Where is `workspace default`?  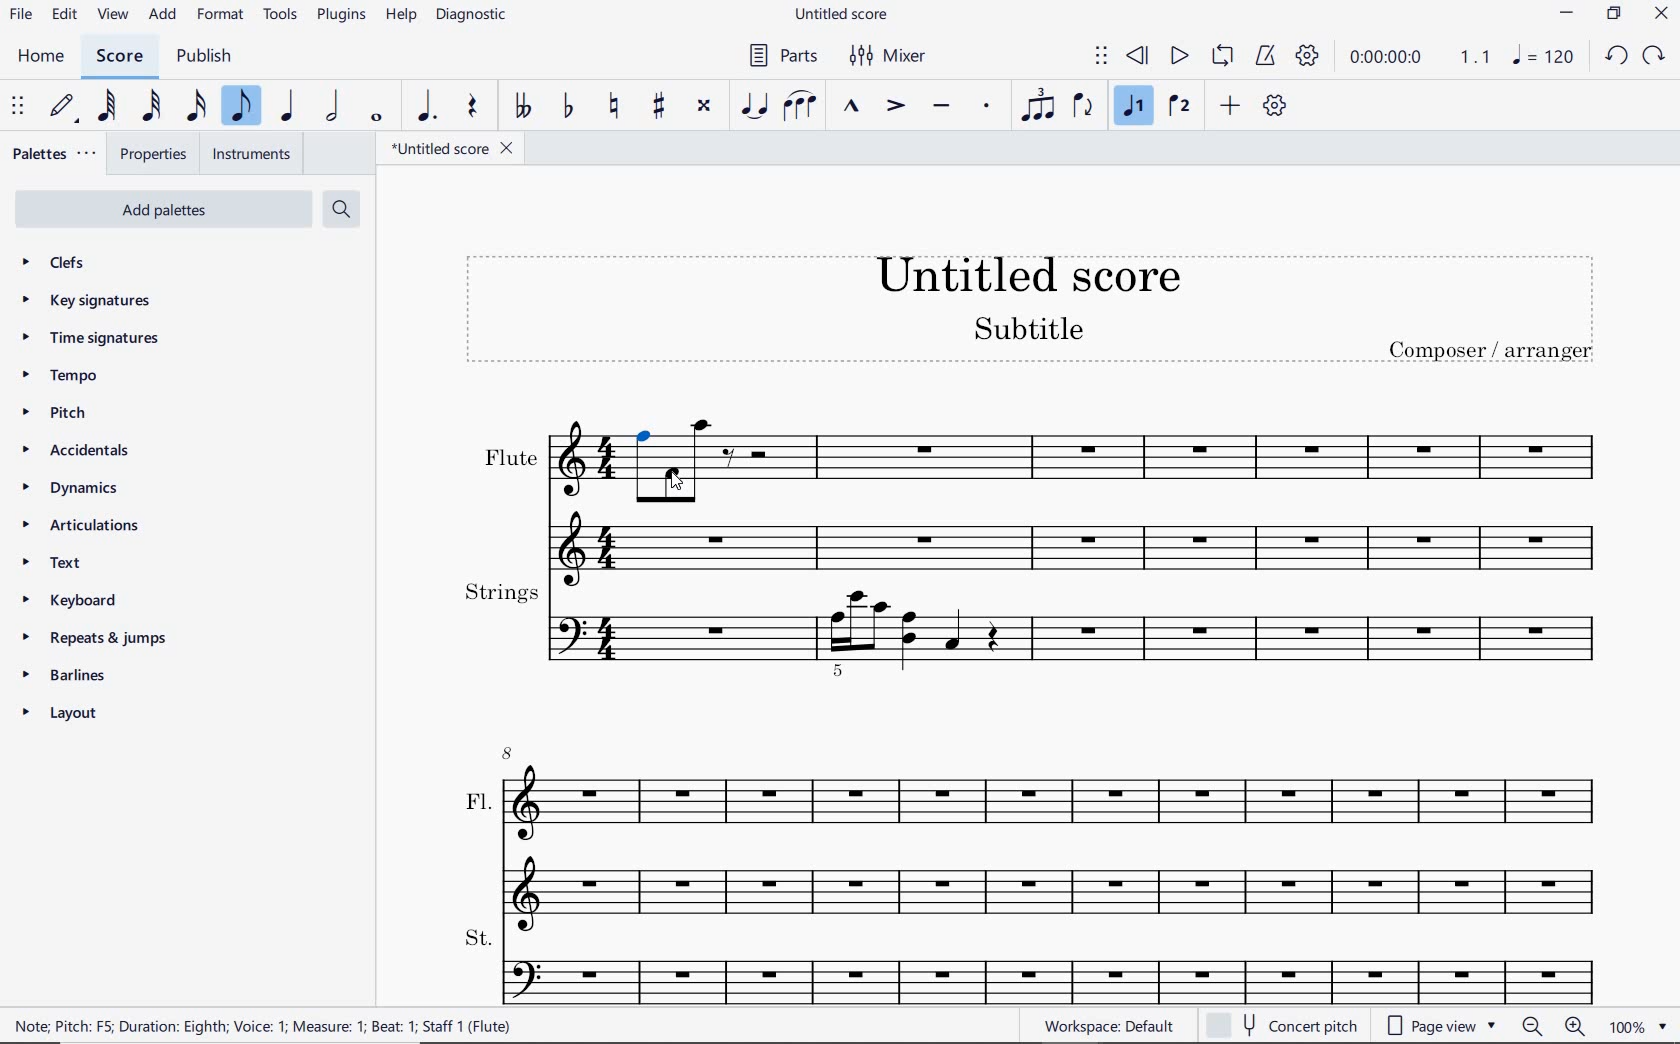 workspace default is located at coordinates (1109, 1026).